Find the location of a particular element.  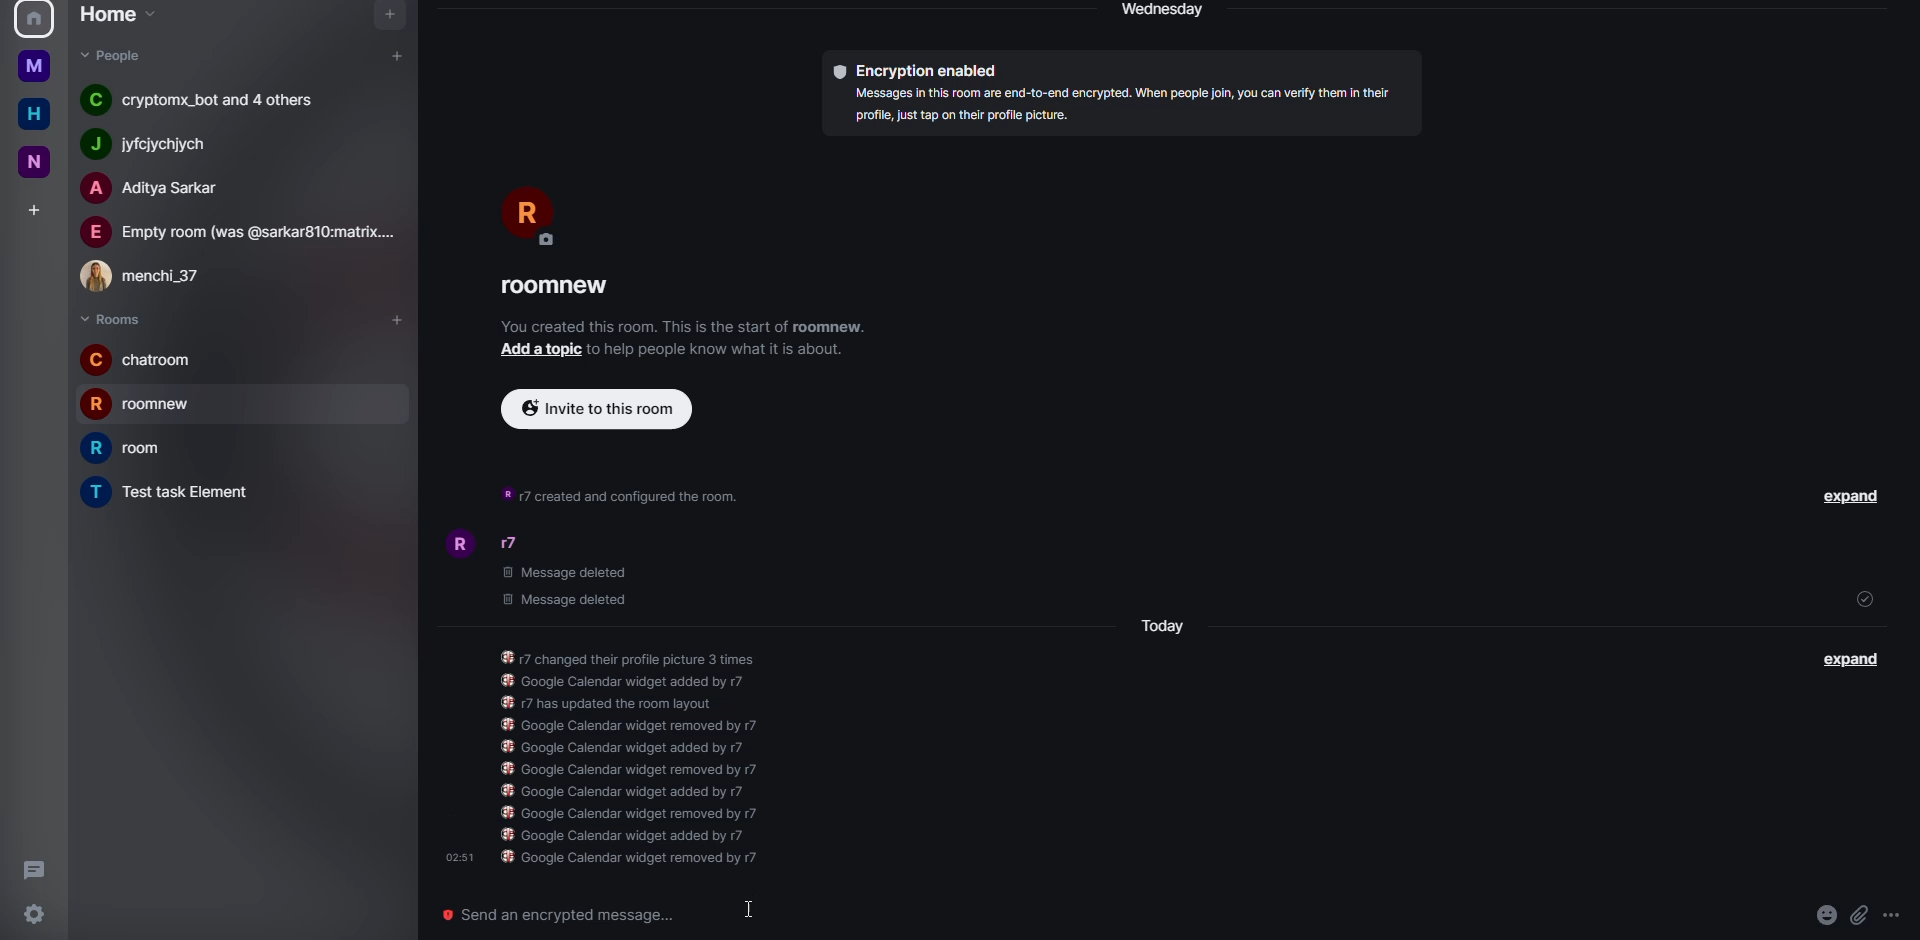

expand is located at coordinates (1849, 663).